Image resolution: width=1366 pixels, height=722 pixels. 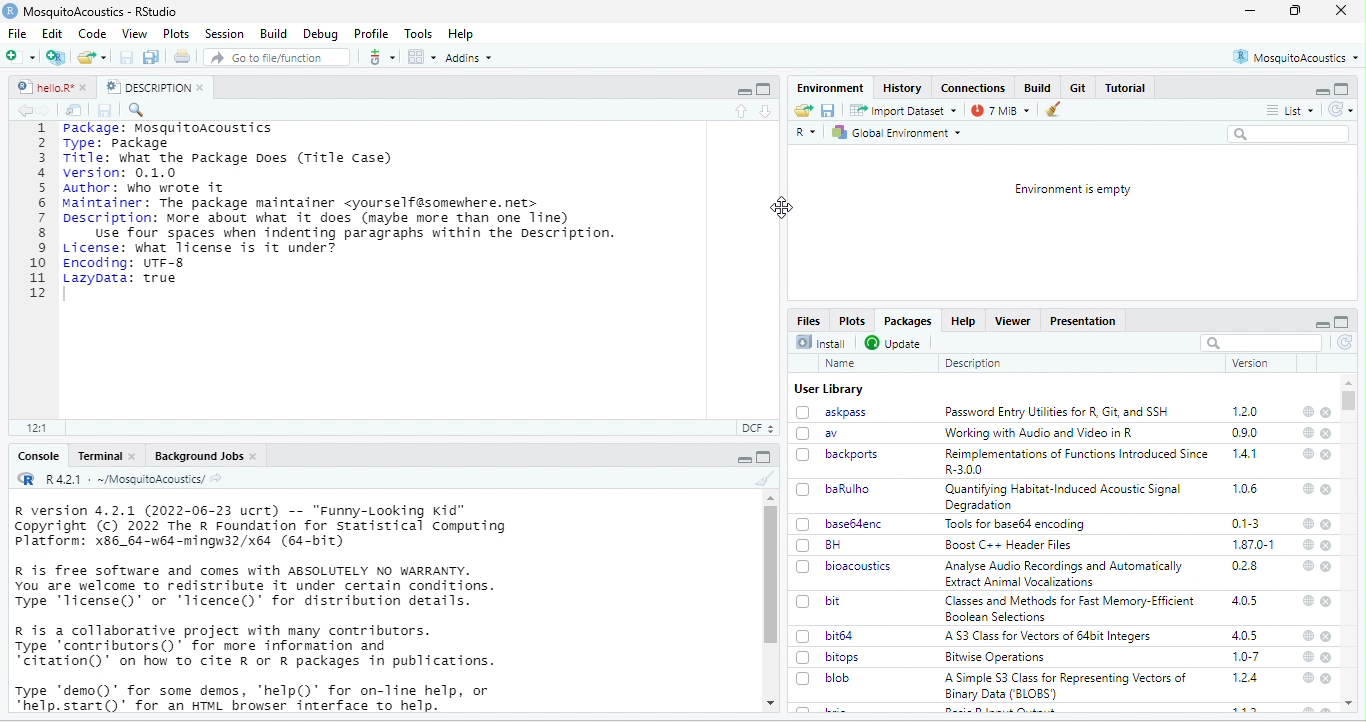 What do you see at coordinates (120, 480) in the screenshot?
I see `R 4.2.1 : ~/MosquitoAcoustics/` at bounding box center [120, 480].